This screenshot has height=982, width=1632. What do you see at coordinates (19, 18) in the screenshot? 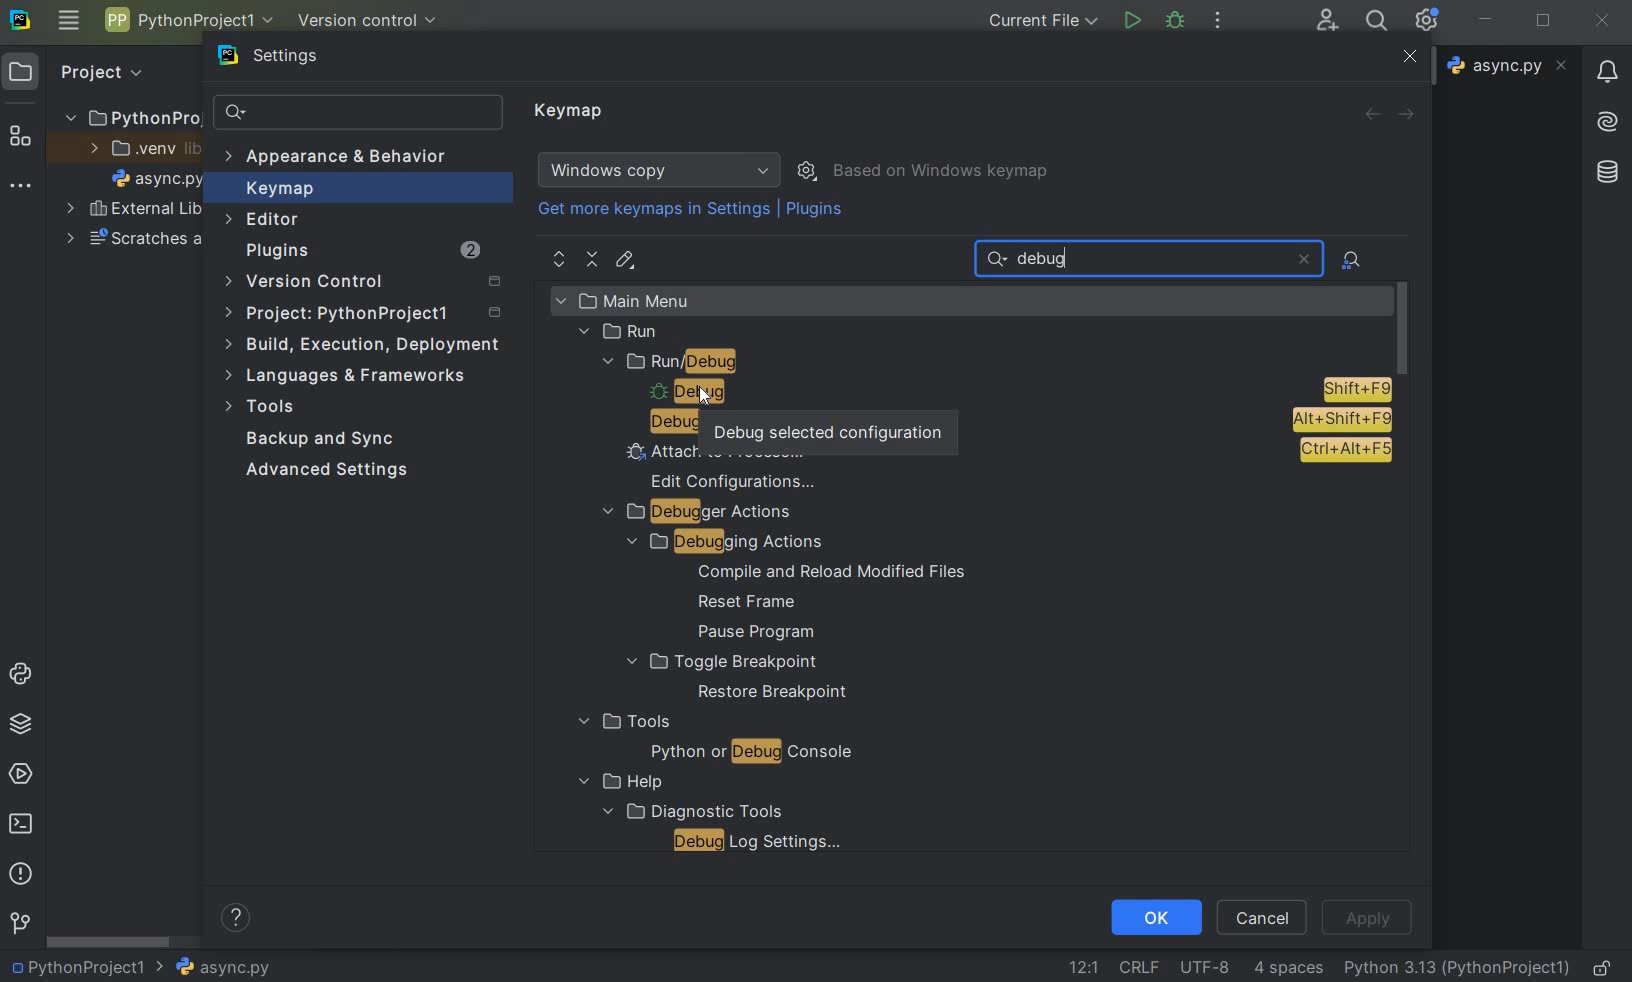
I see `system logo` at bounding box center [19, 18].